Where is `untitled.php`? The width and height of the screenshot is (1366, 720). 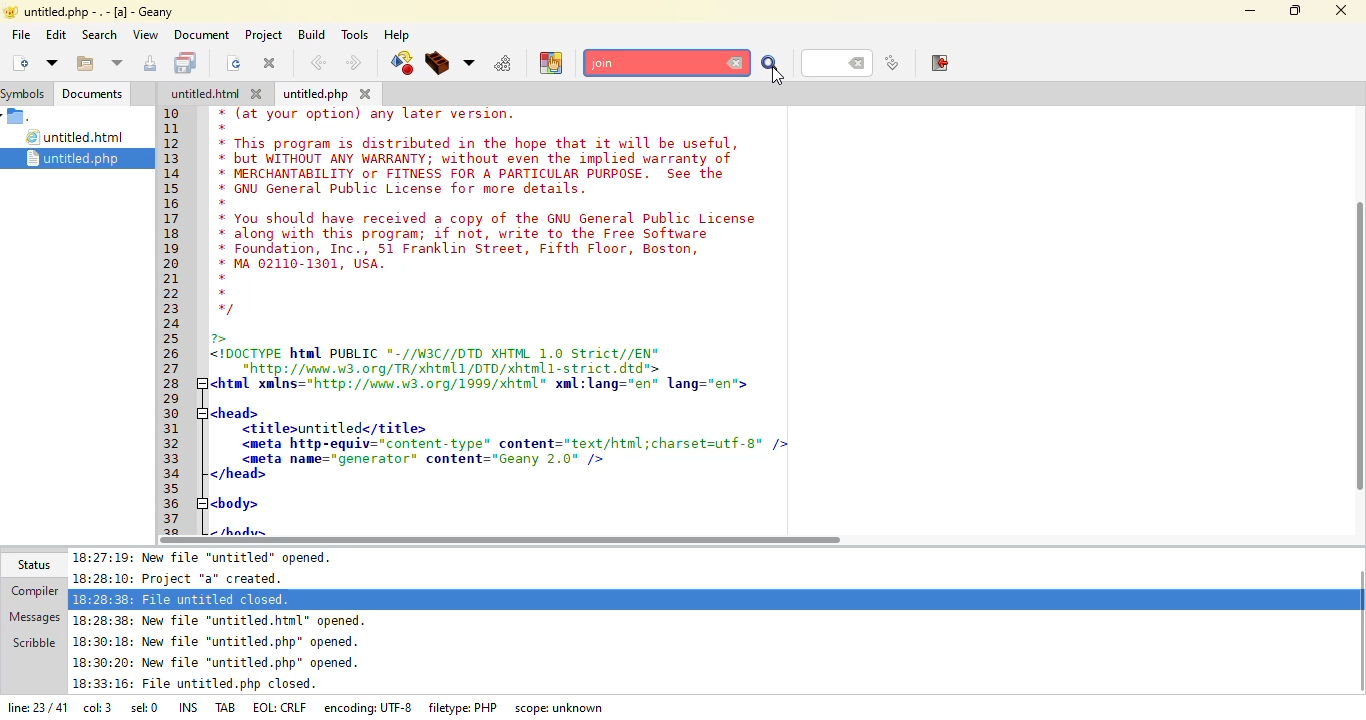
untitled.php is located at coordinates (85, 158).